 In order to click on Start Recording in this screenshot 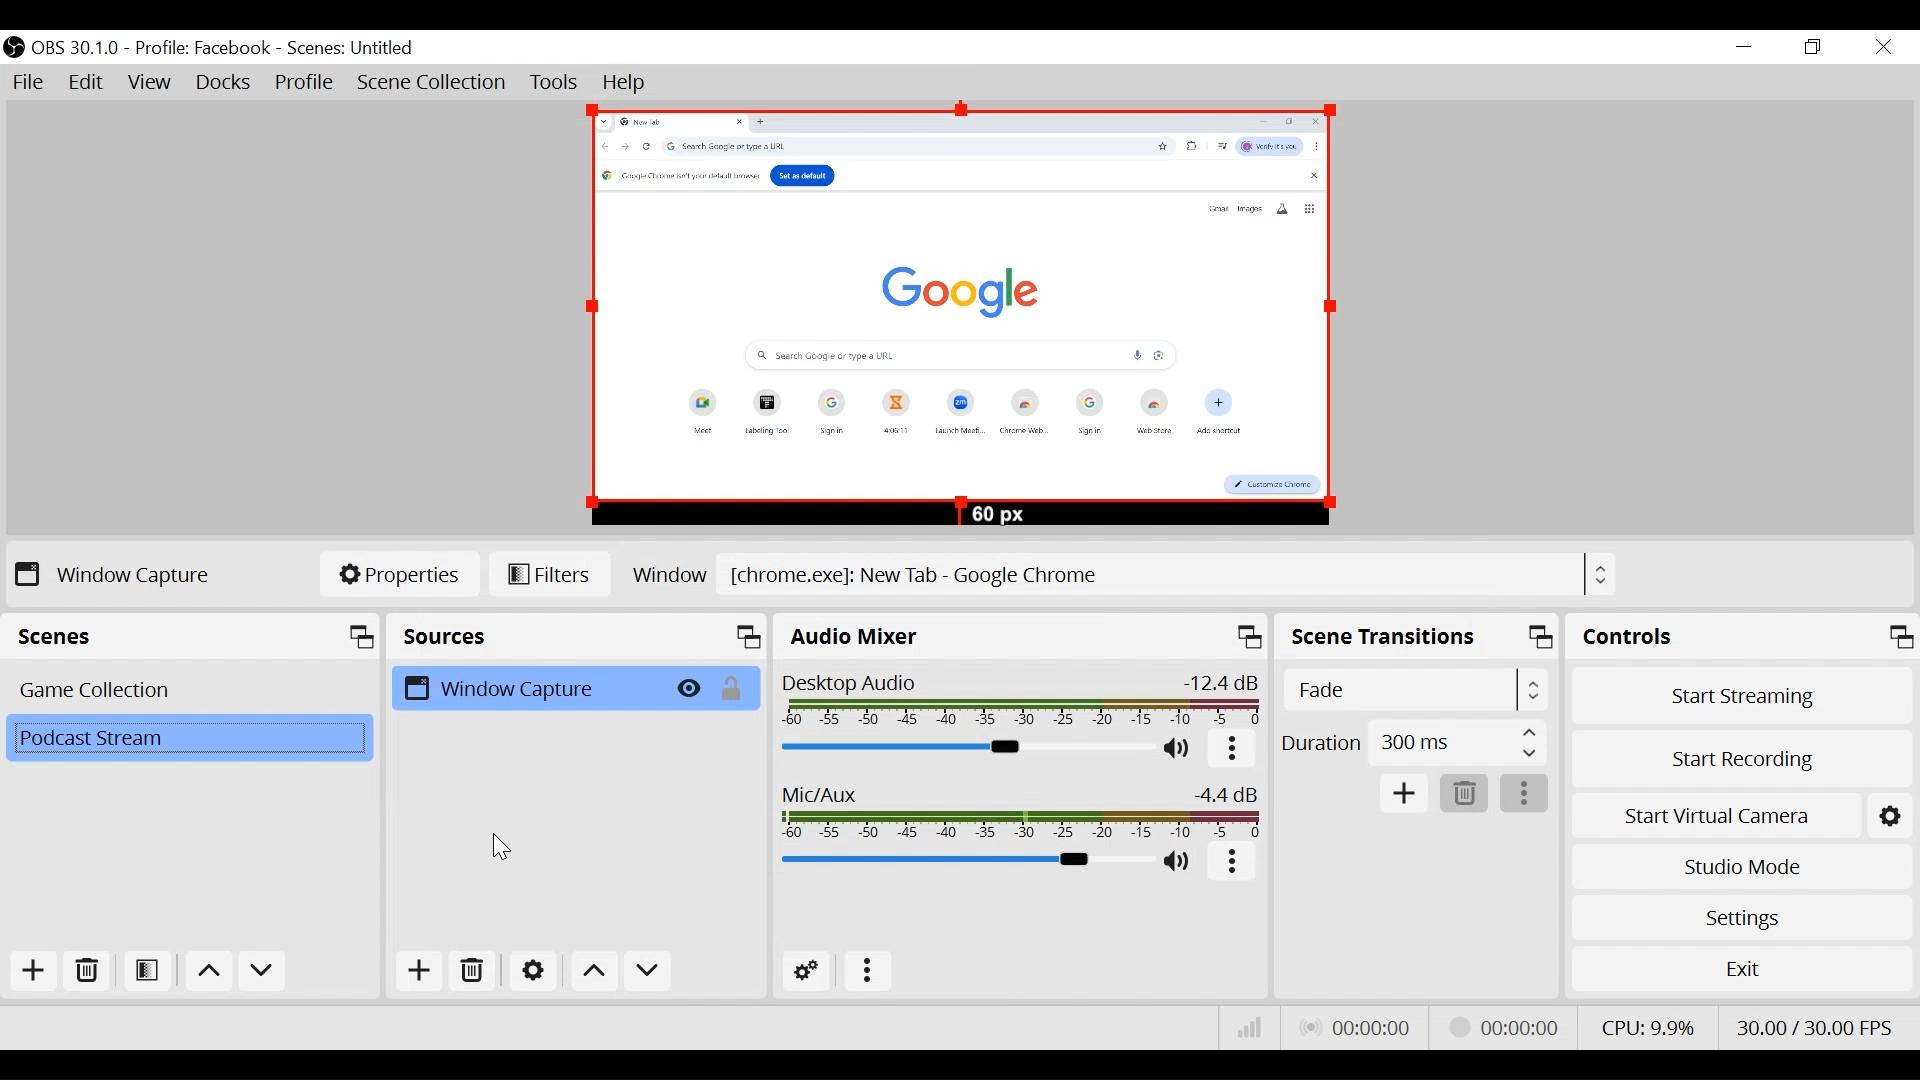, I will do `click(1738, 757)`.